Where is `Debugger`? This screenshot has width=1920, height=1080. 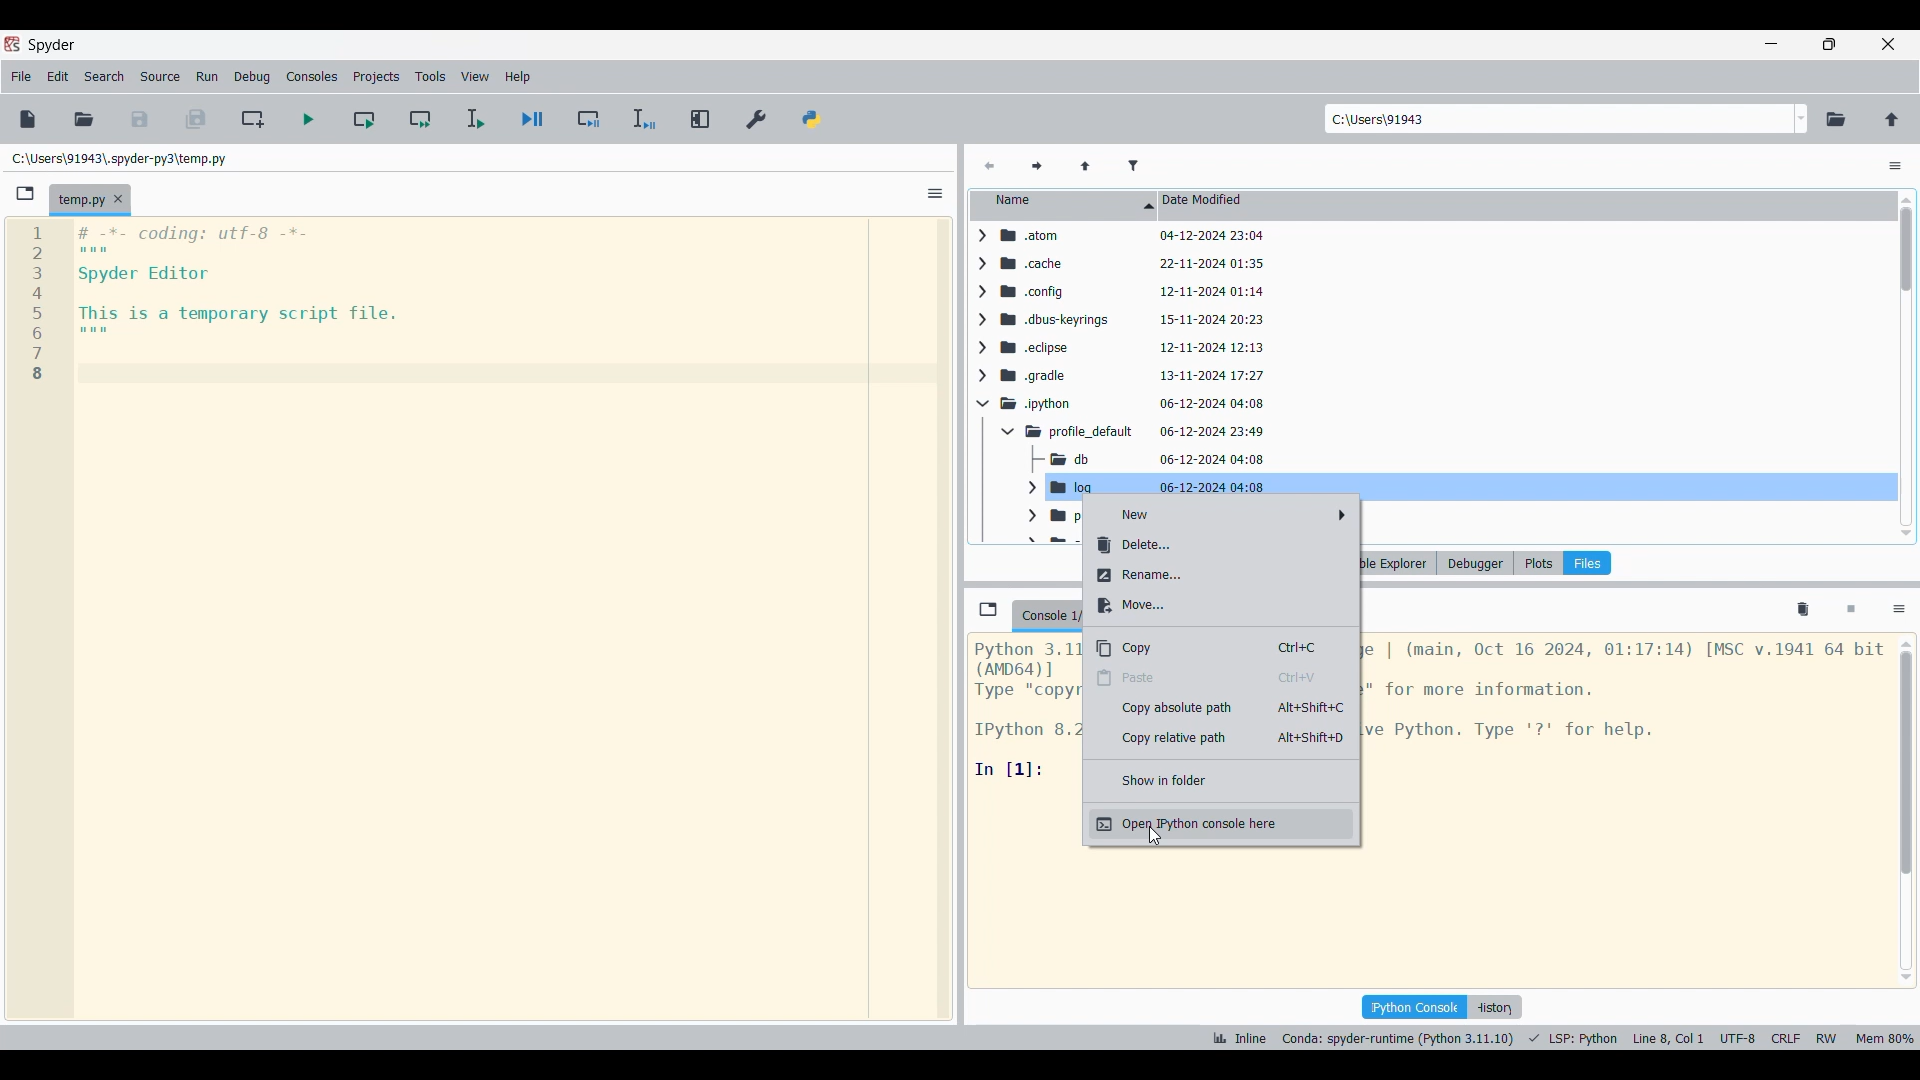
Debugger is located at coordinates (1476, 563).